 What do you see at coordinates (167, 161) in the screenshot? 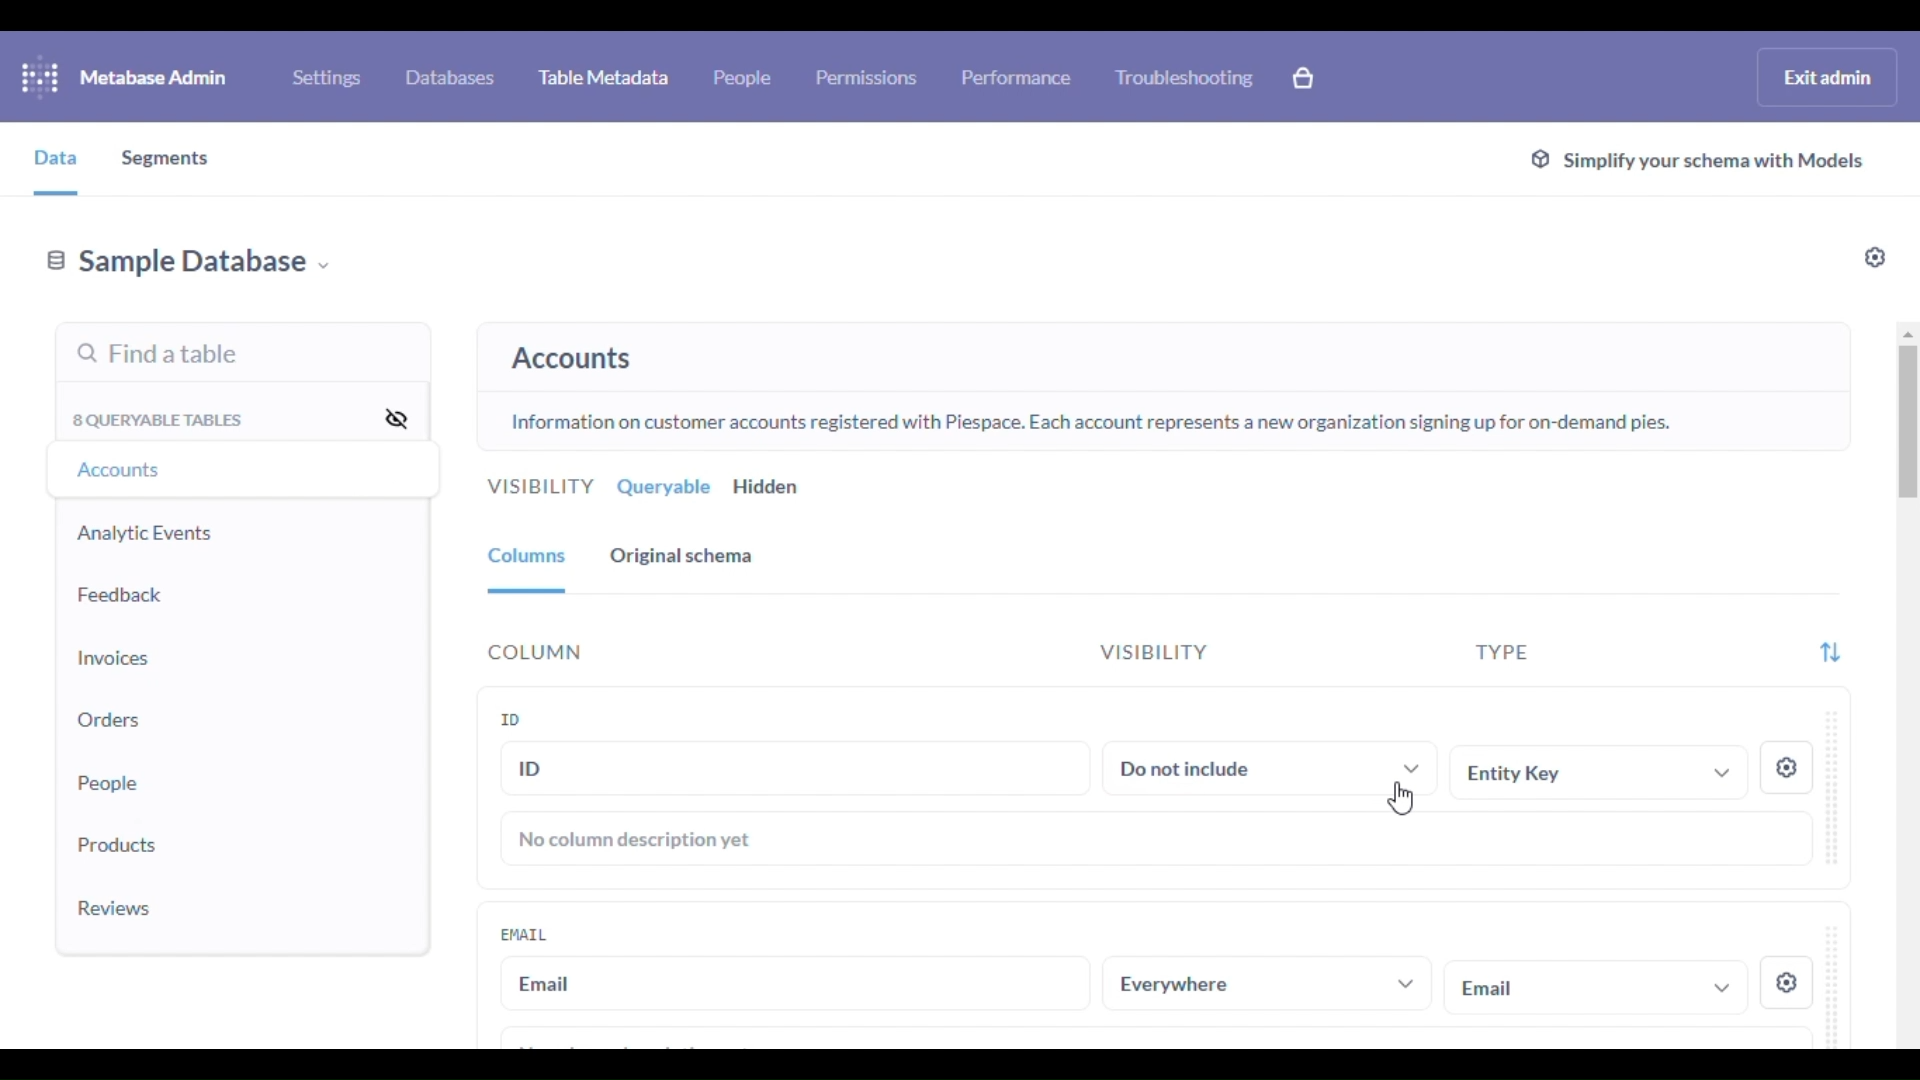
I see `segments` at bounding box center [167, 161].